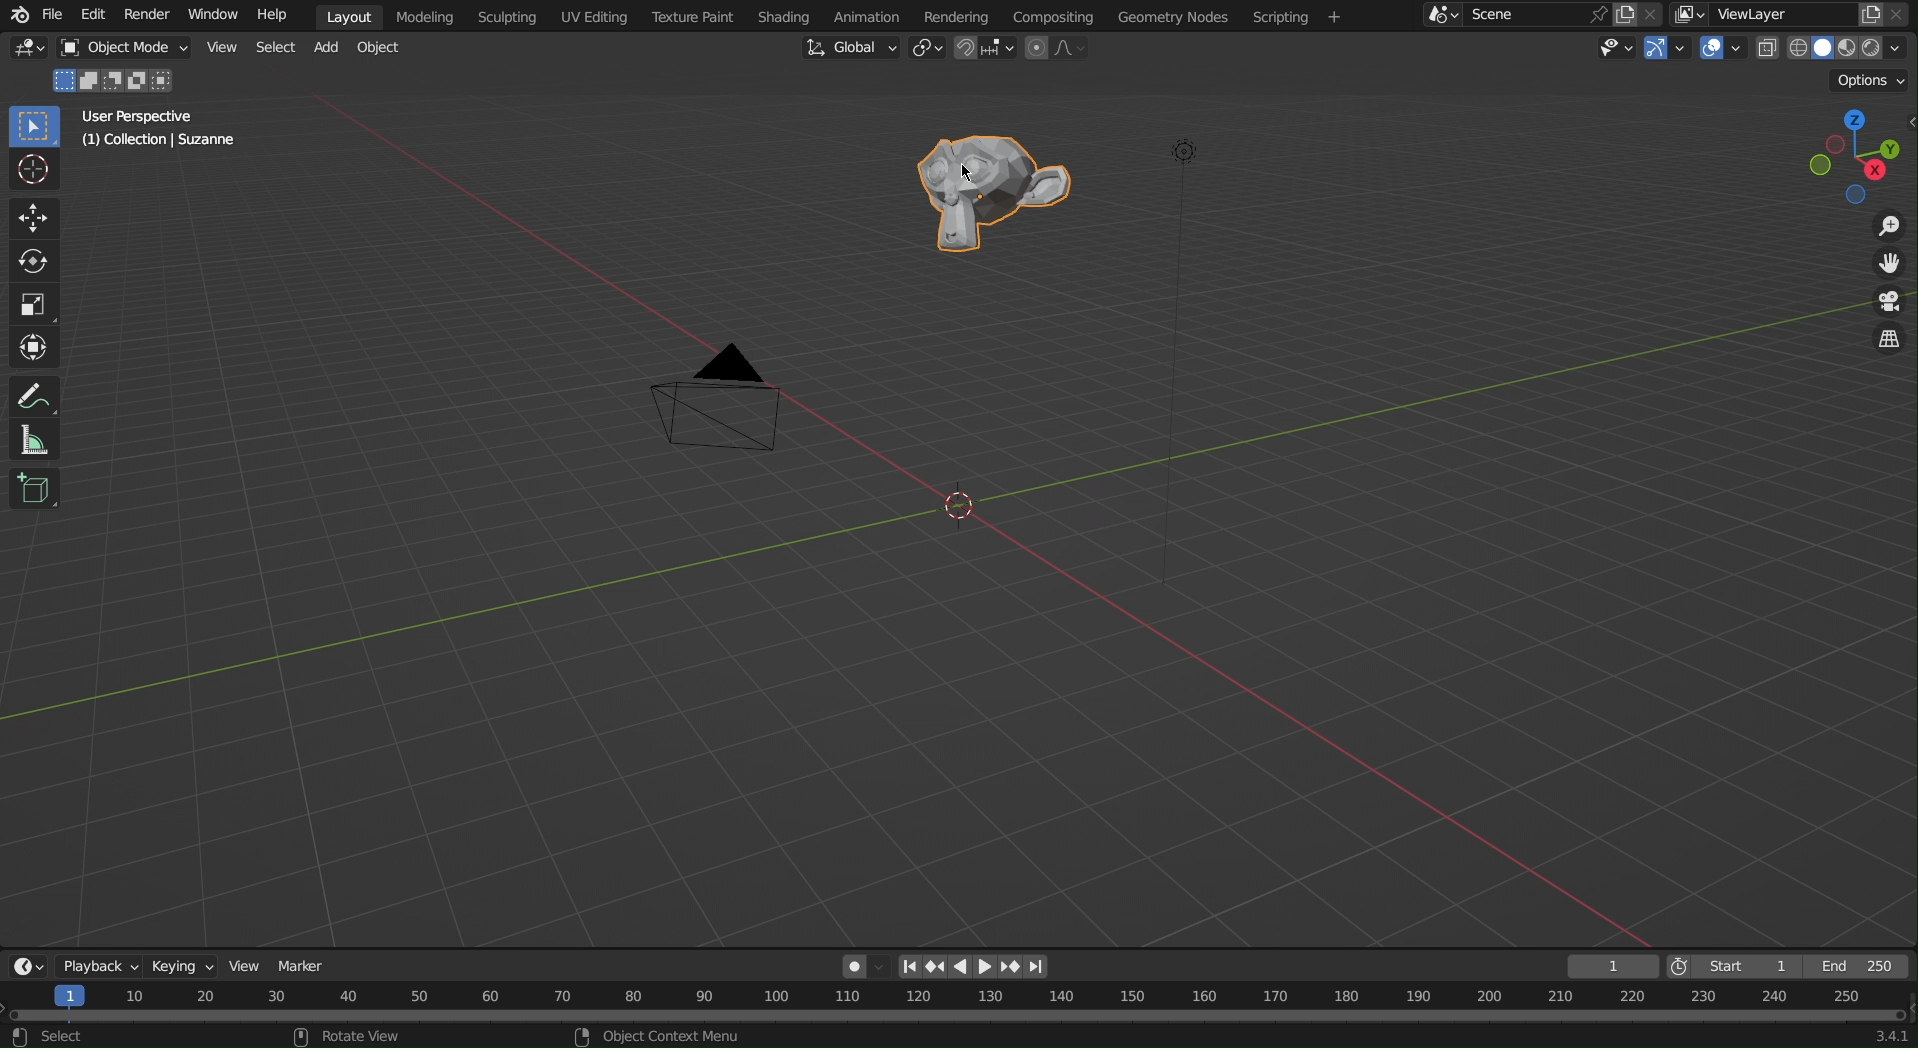 The image size is (1918, 1048). What do you see at coordinates (184, 968) in the screenshot?
I see `Keying` at bounding box center [184, 968].